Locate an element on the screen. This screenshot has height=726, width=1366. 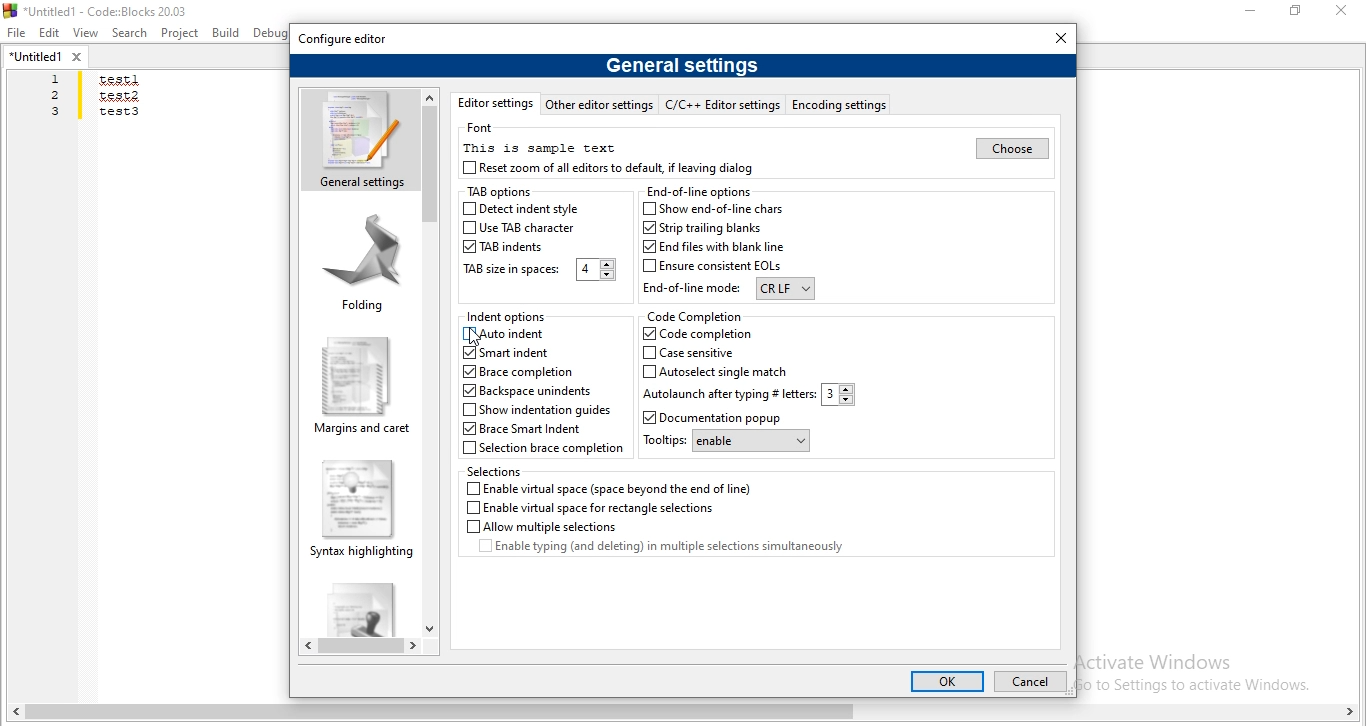
close is located at coordinates (1062, 37).